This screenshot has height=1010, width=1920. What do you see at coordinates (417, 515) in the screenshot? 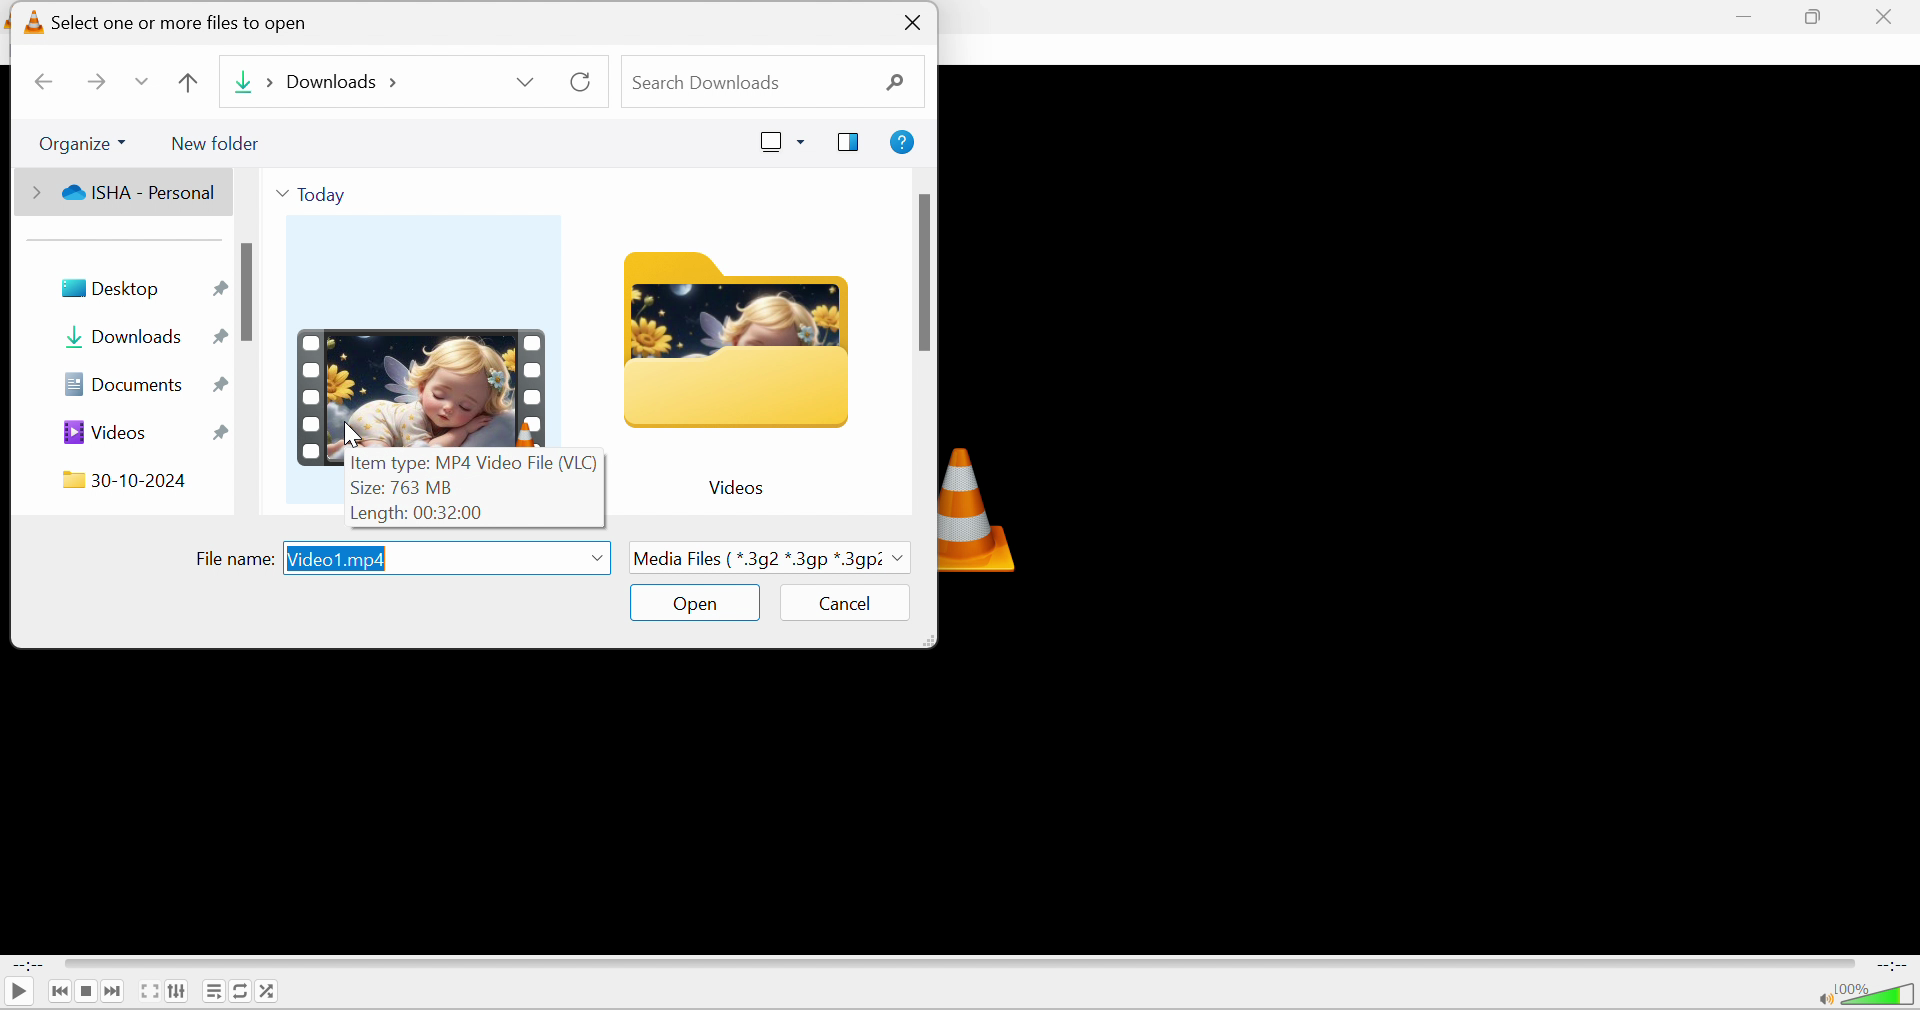
I see `Length: 00:32:00` at bounding box center [417, 515].